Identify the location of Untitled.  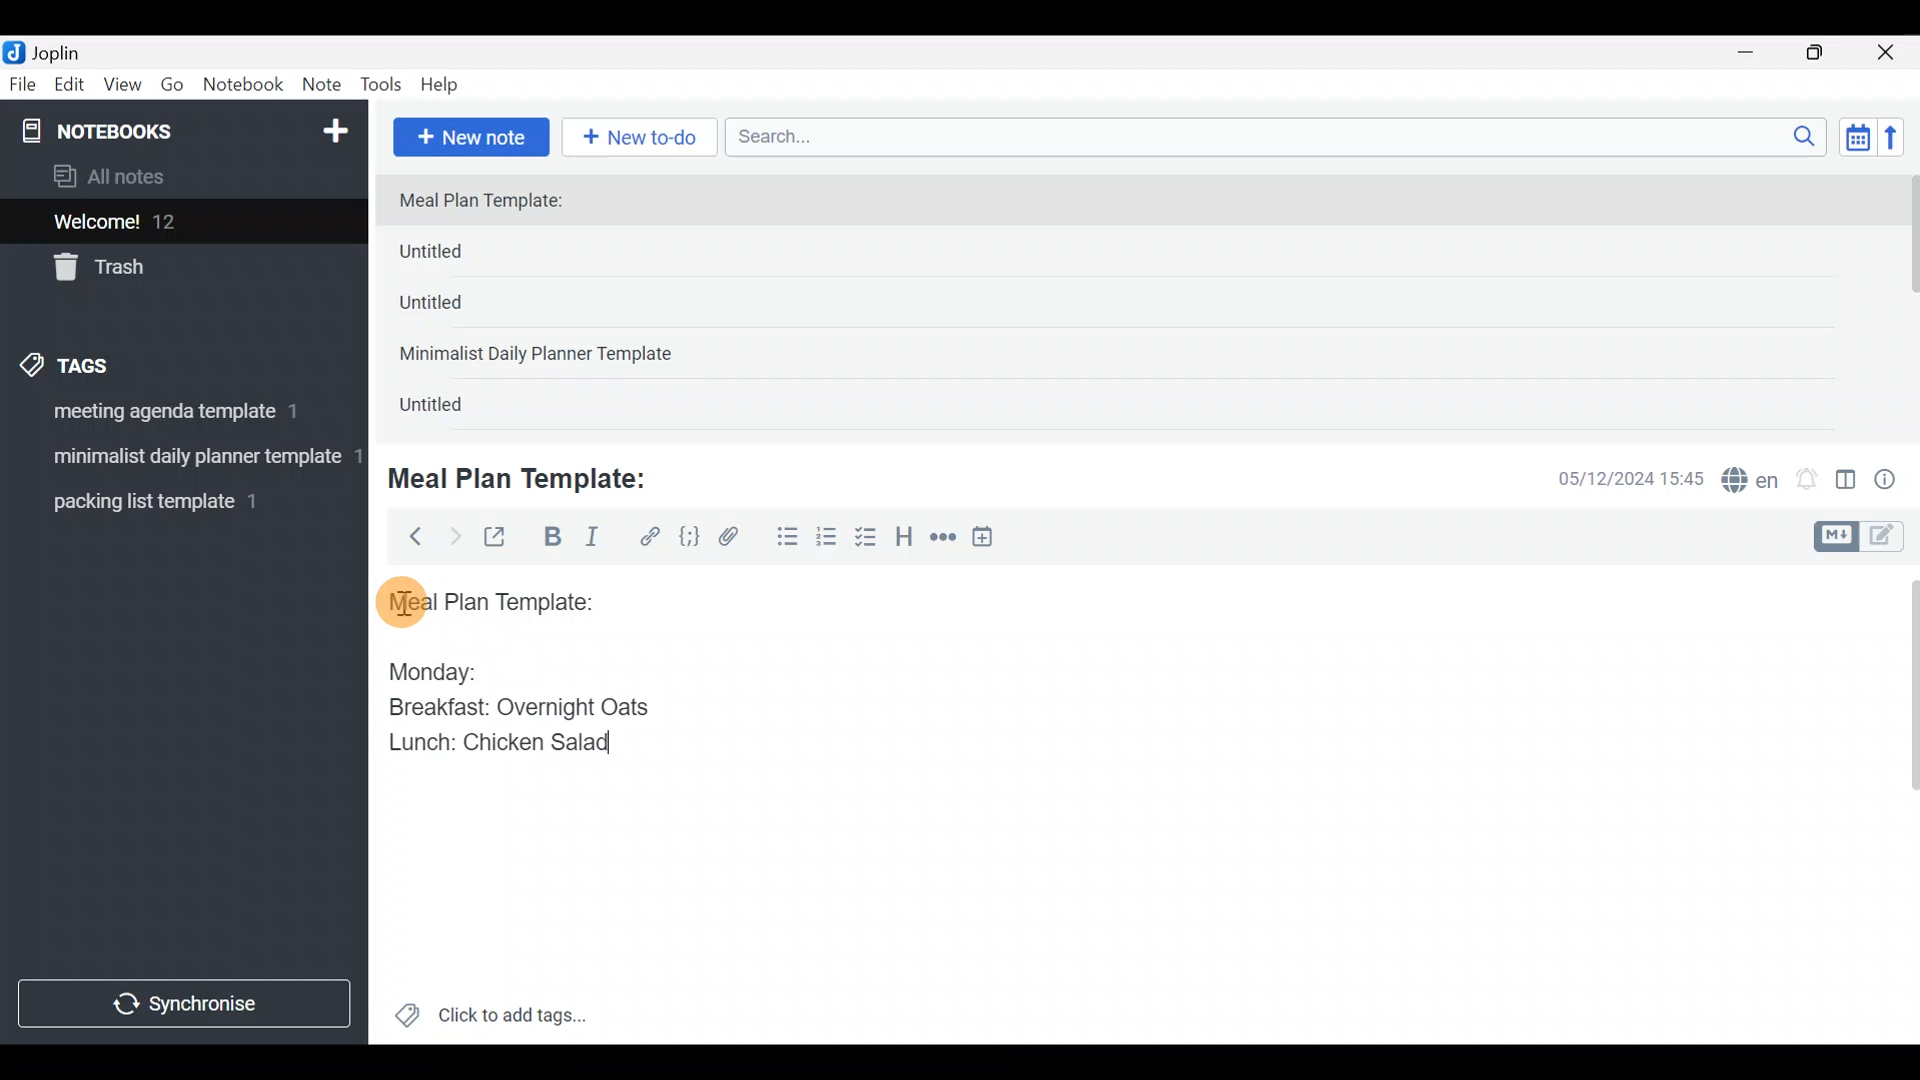
(454, 409).